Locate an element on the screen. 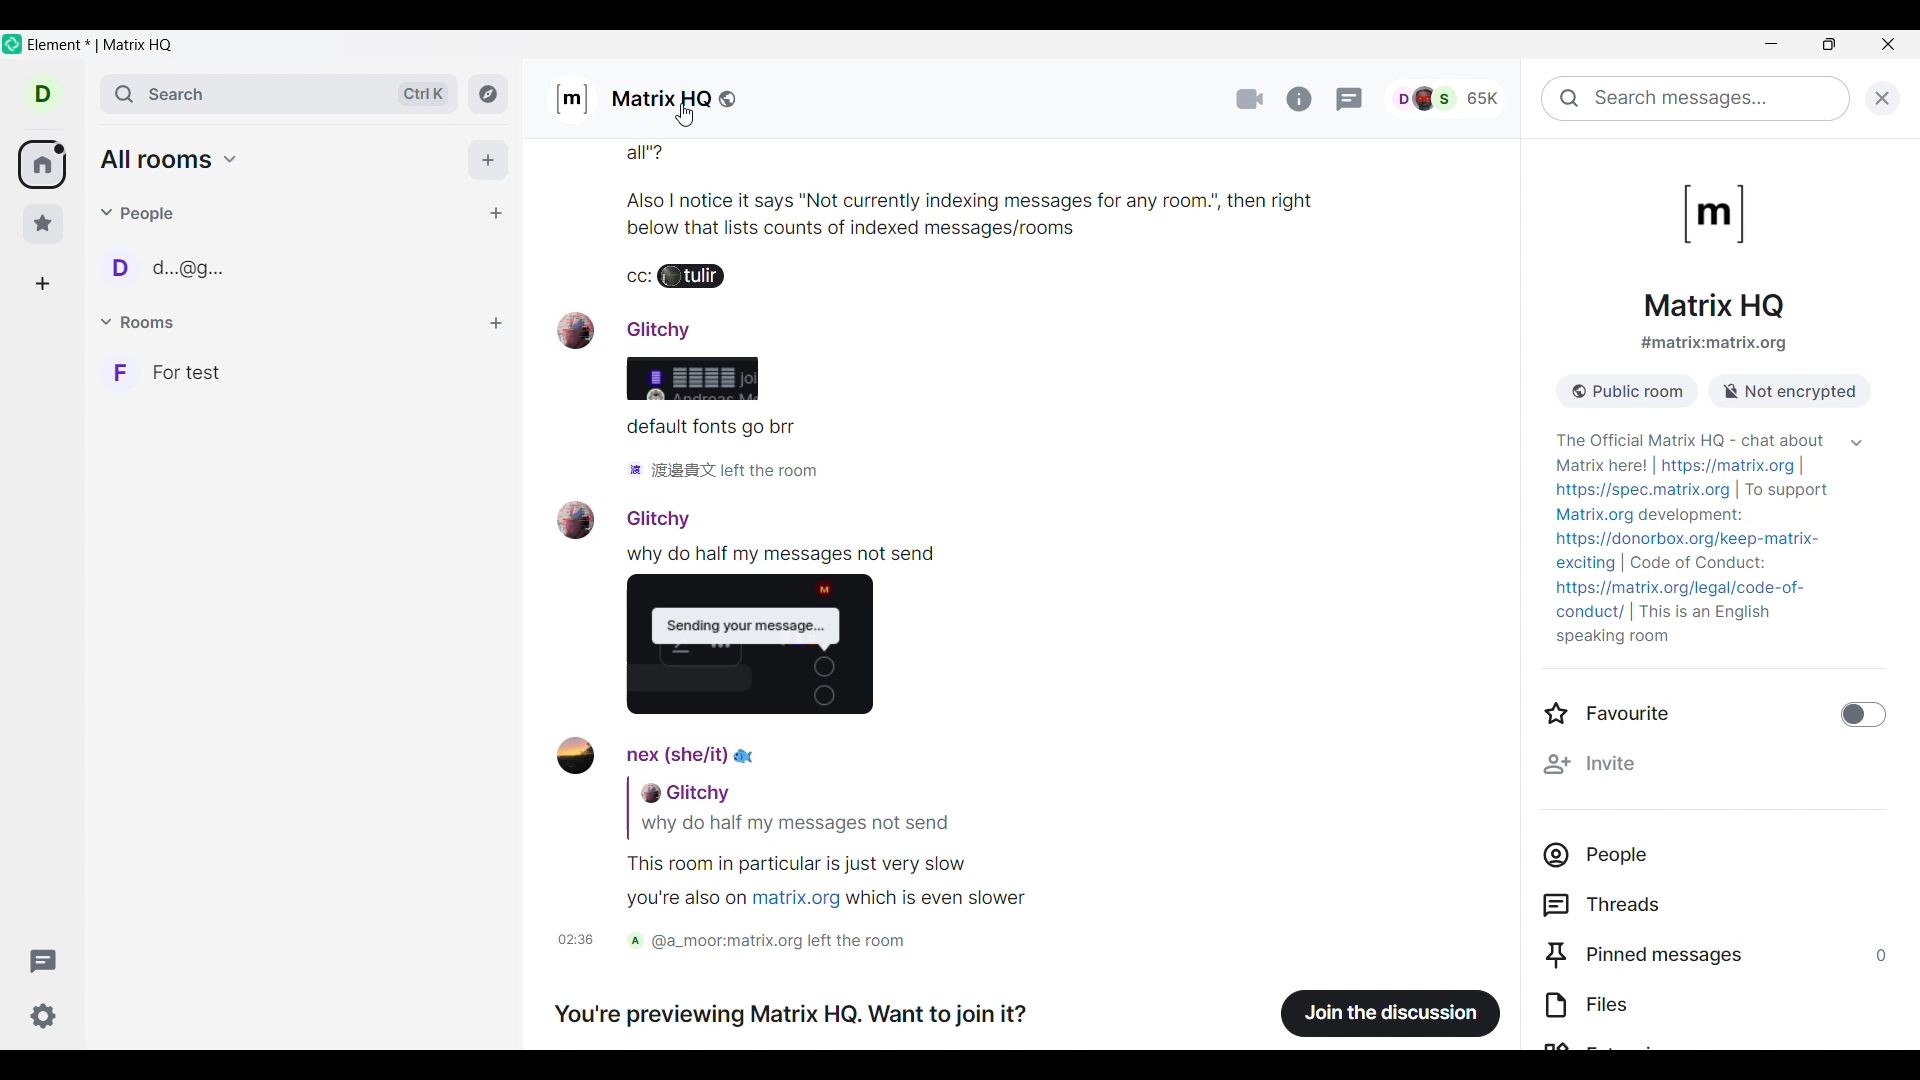  quick settings is located at coordinates (44, 1016).